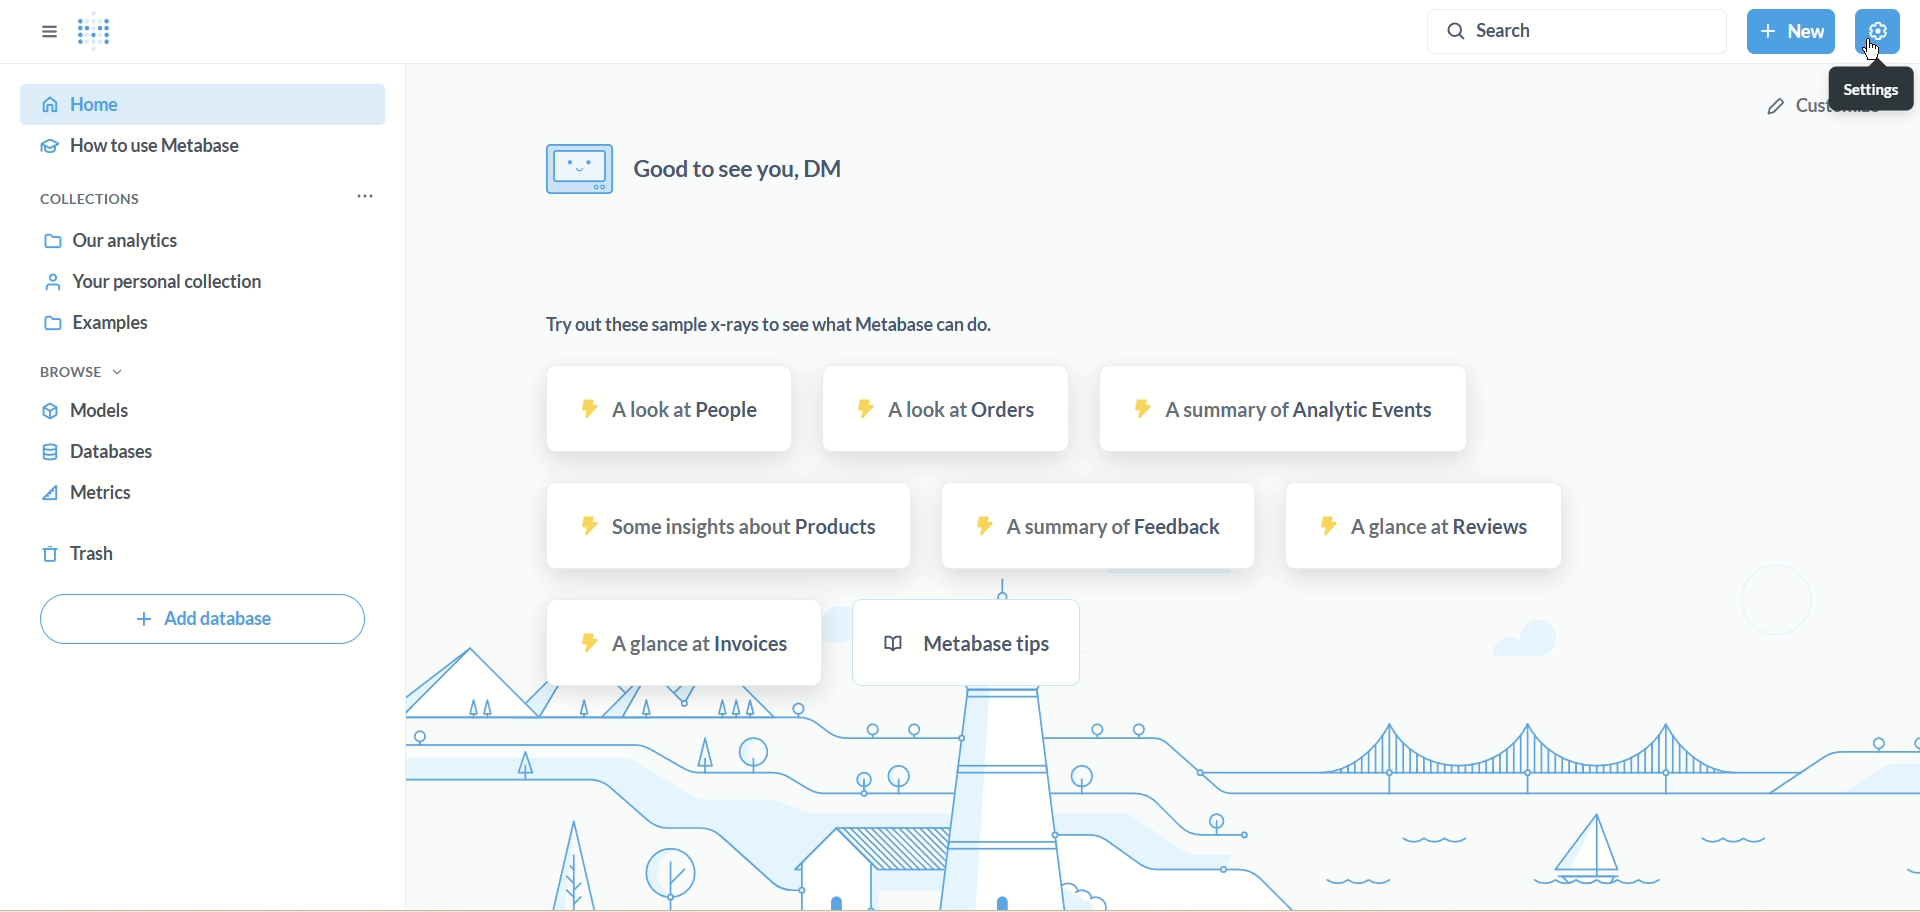  What do you see at coordinates (1094, 528) in the screenshot?
I see `a summary of feedback` at bounding box center [1094, 528].